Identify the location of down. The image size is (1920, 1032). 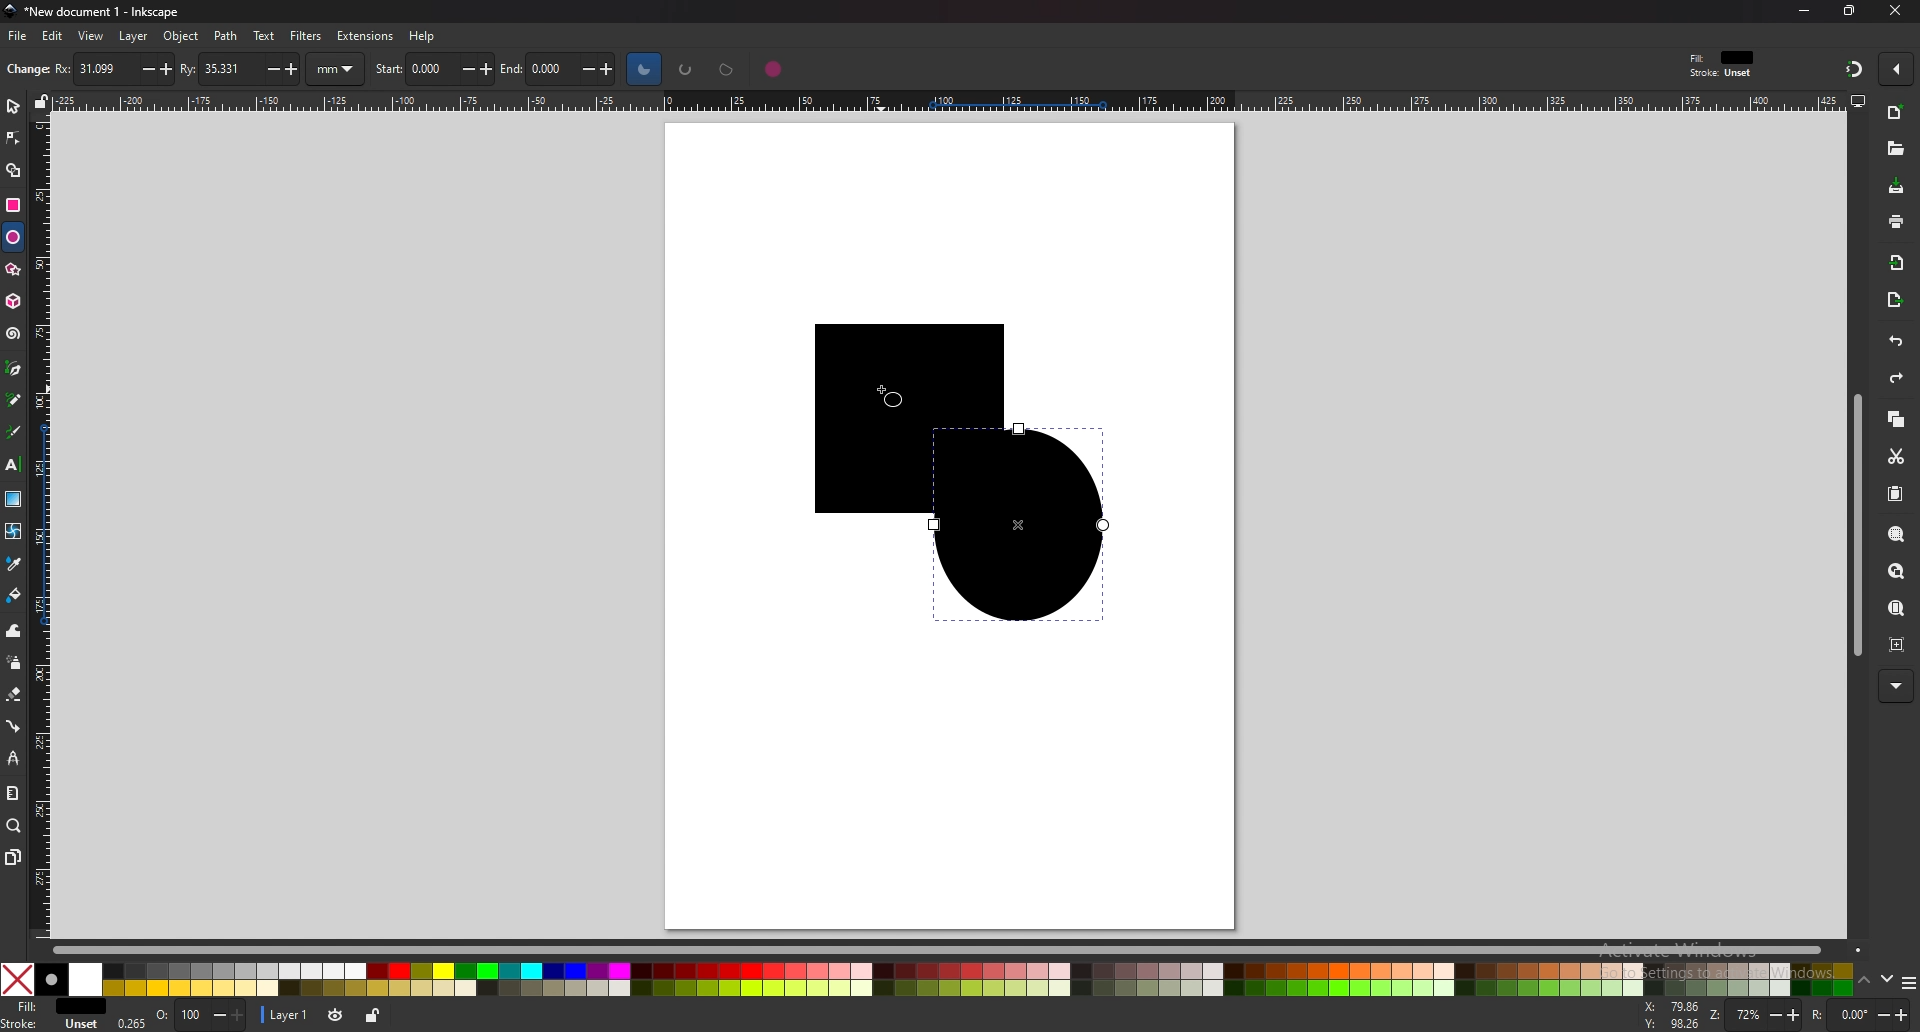
(1889, 982).